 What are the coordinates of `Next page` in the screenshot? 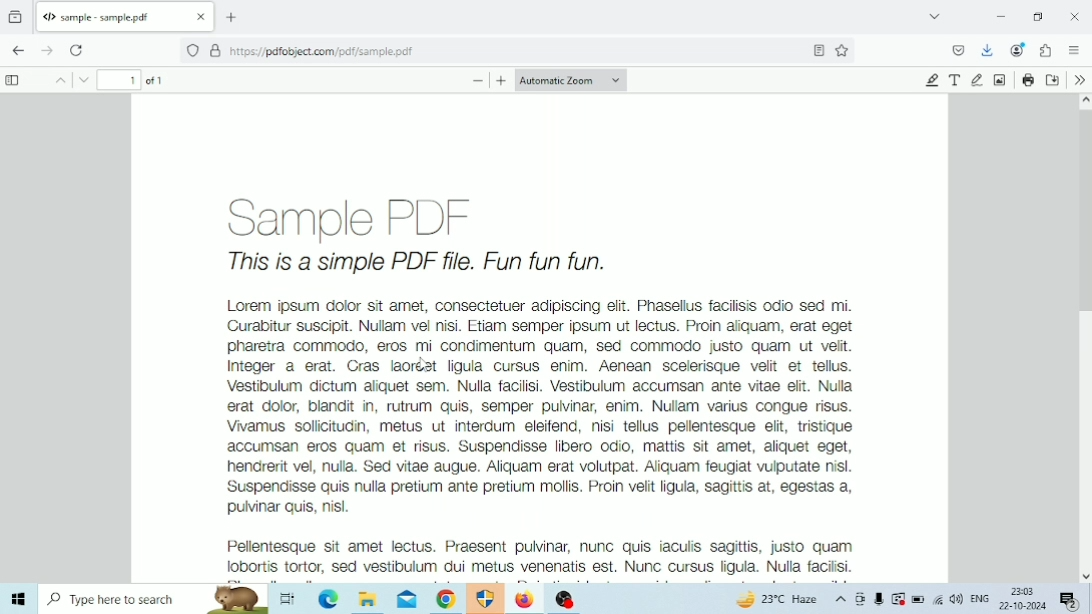 It's located at (83, 80).